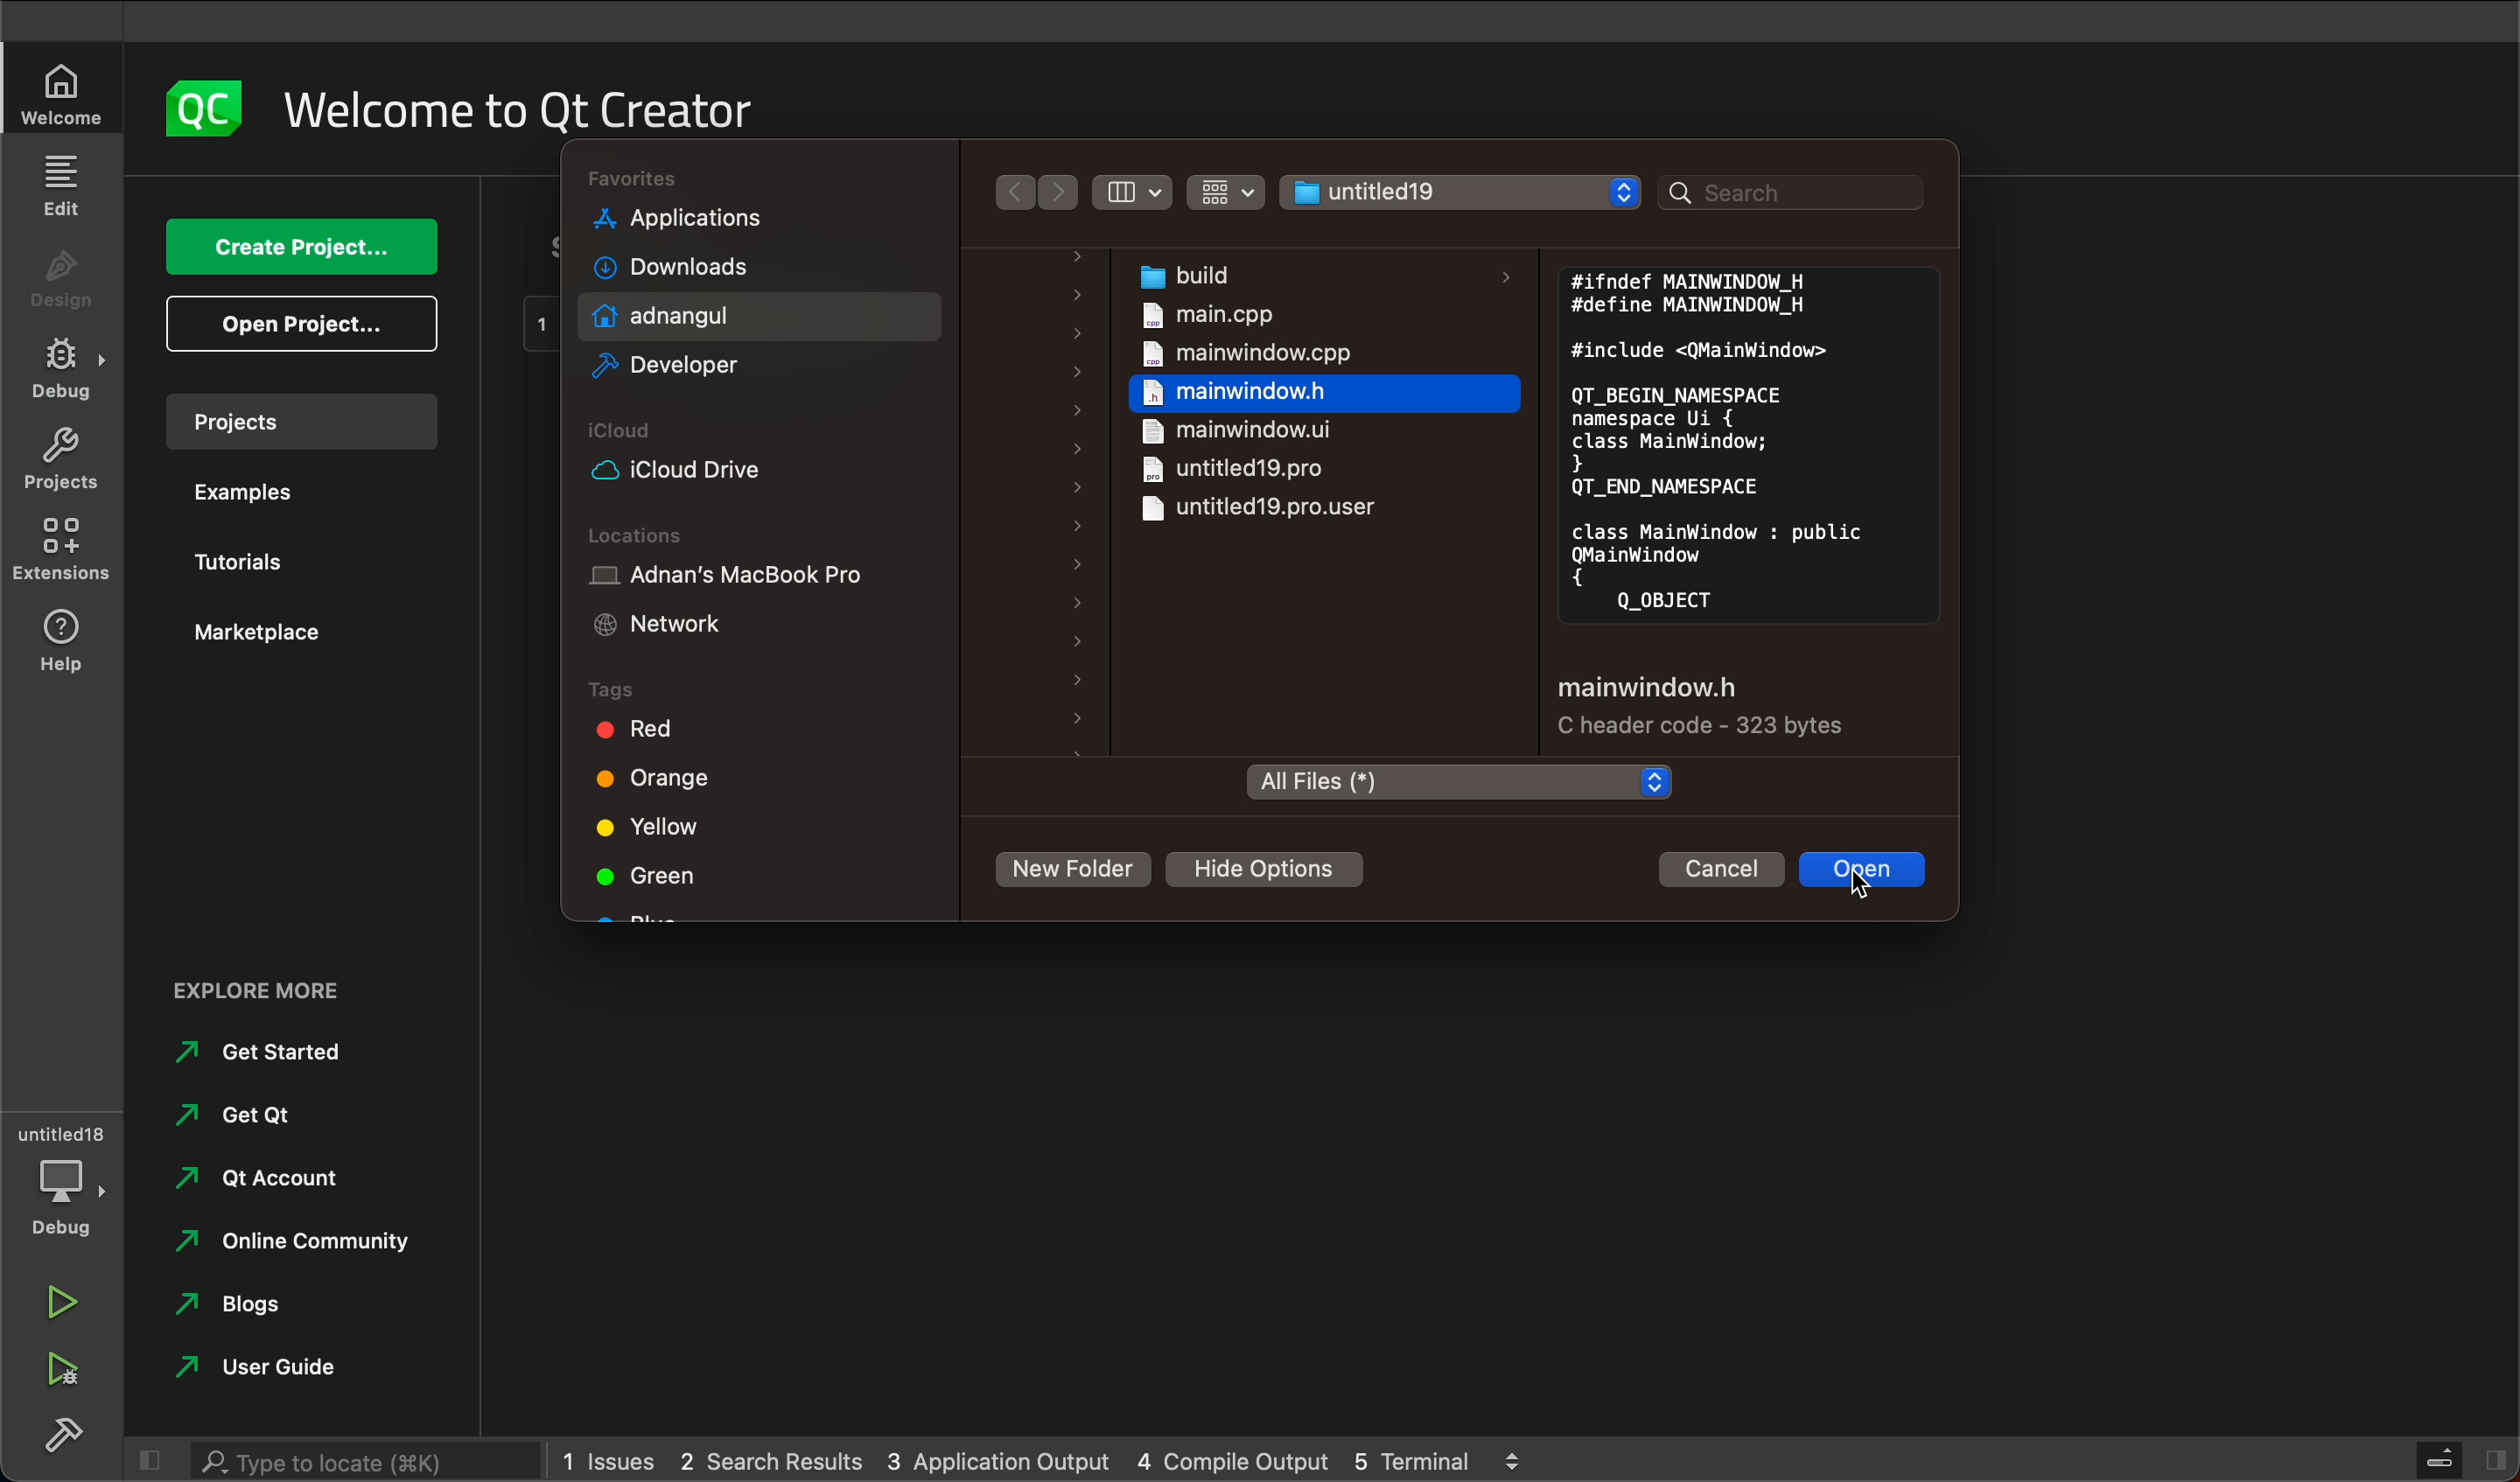 This screenshot has height=1482, width=2520. What do you see at coordinates (660, 880) in the screenshot?
I see `green` at bounding box center [660, 880].